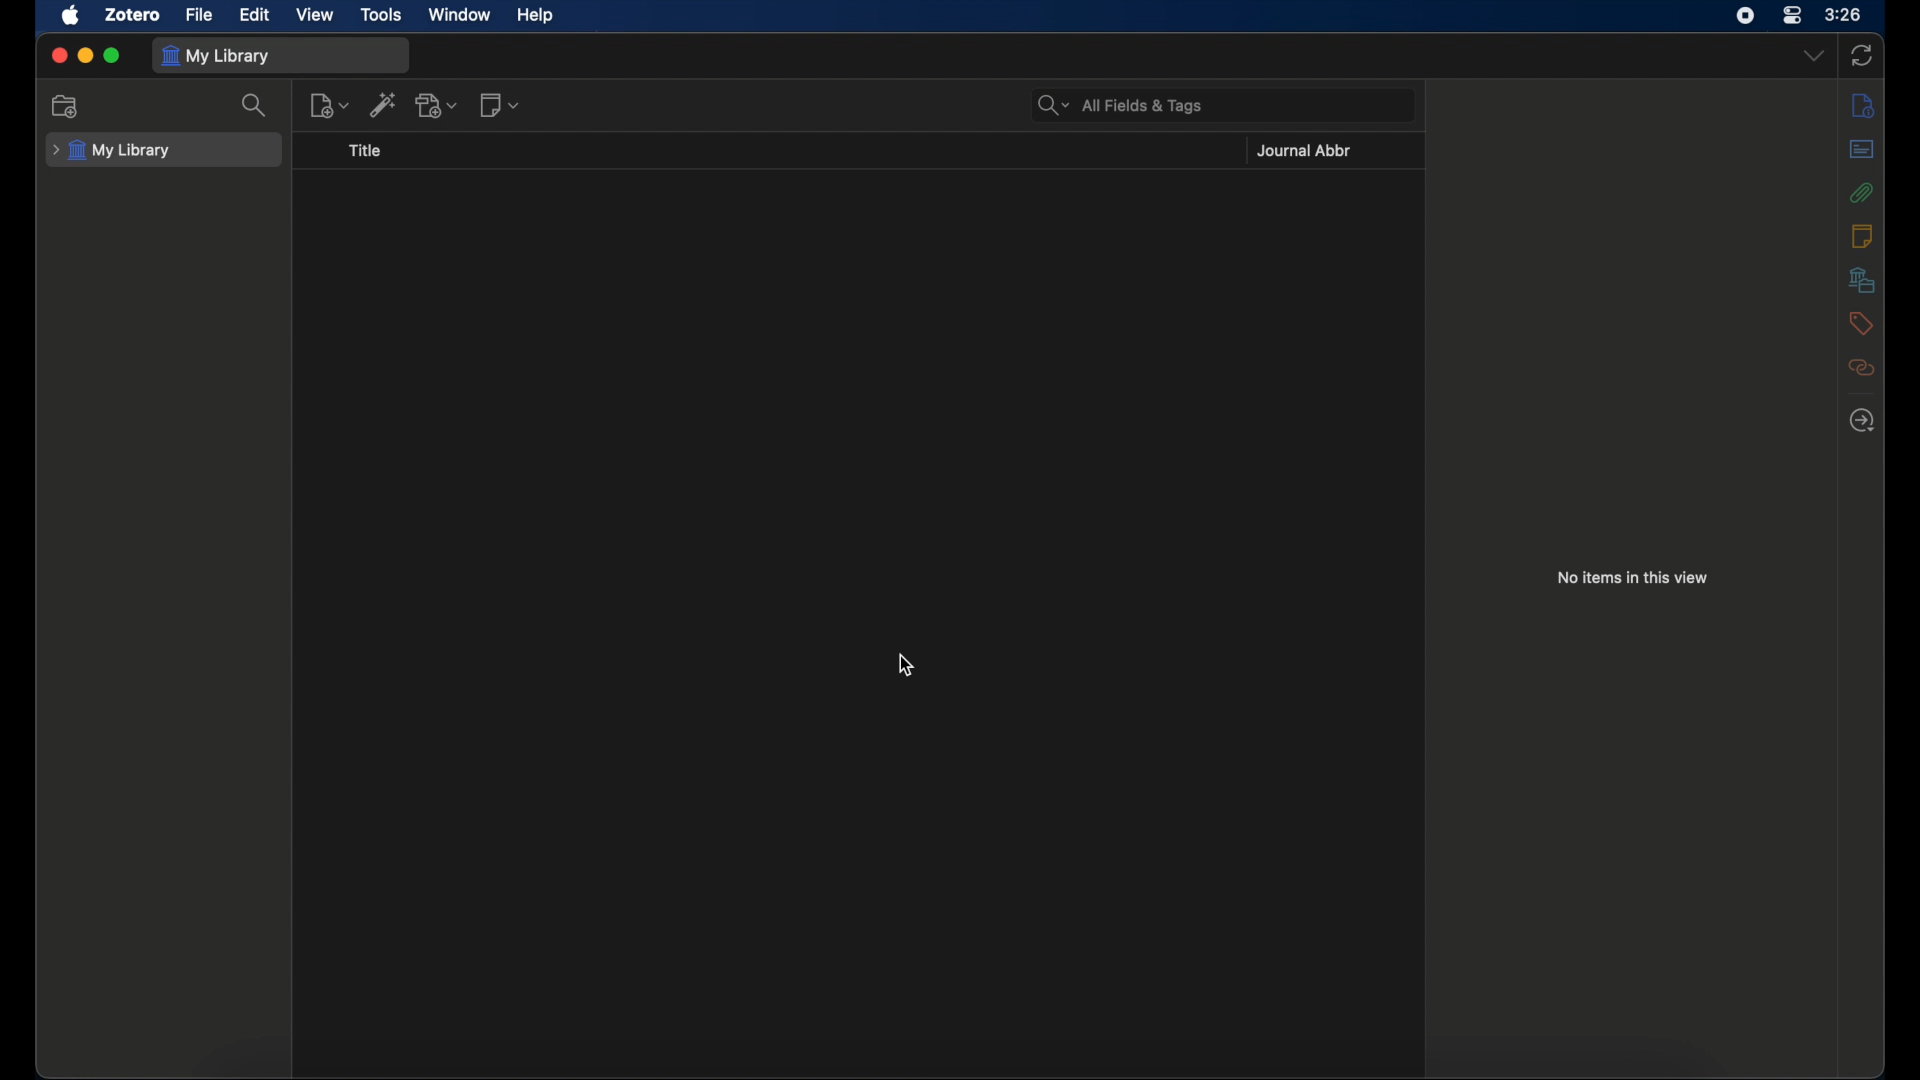 This screenshot has width=1920, height=1080. What do you see at coordinates (114, 56) in the screenshot?
I see `maximize` at bounding box center [114, 56].